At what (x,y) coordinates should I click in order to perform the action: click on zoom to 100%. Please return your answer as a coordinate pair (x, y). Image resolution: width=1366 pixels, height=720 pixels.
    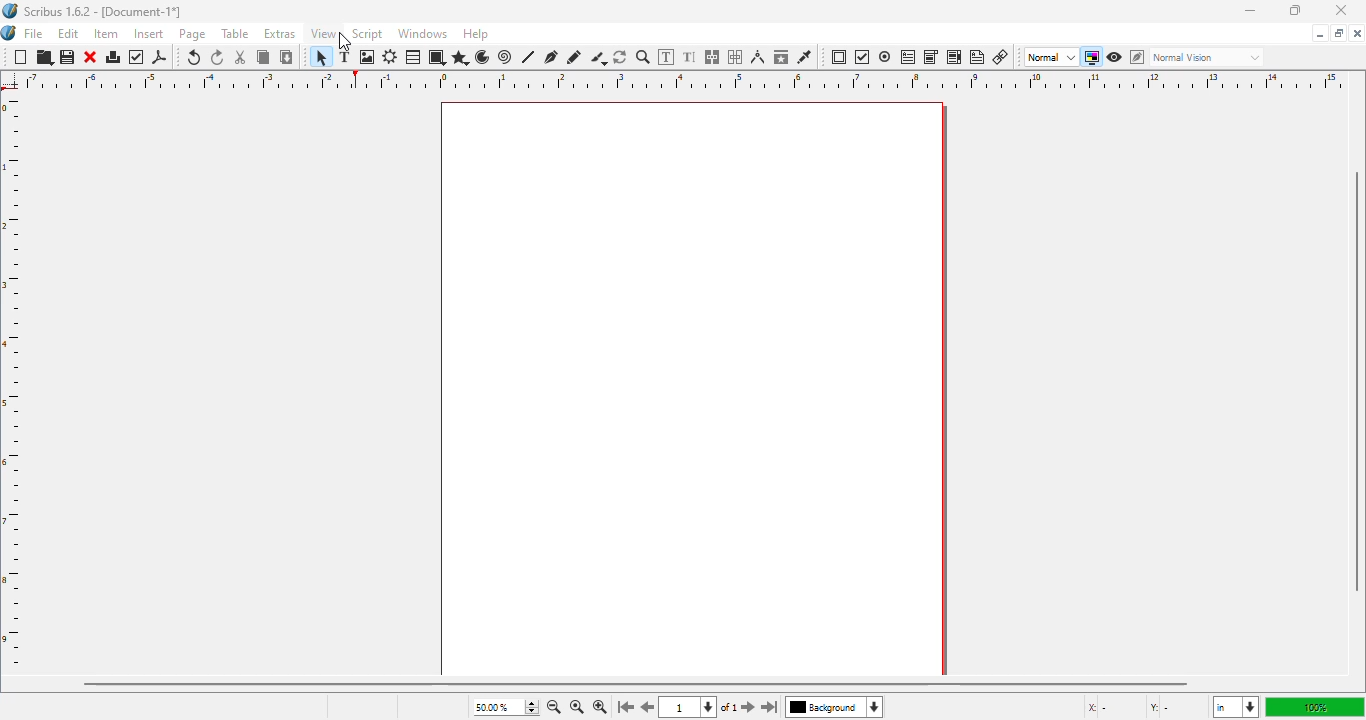
    Looking at the image, I should click on (575, 708).